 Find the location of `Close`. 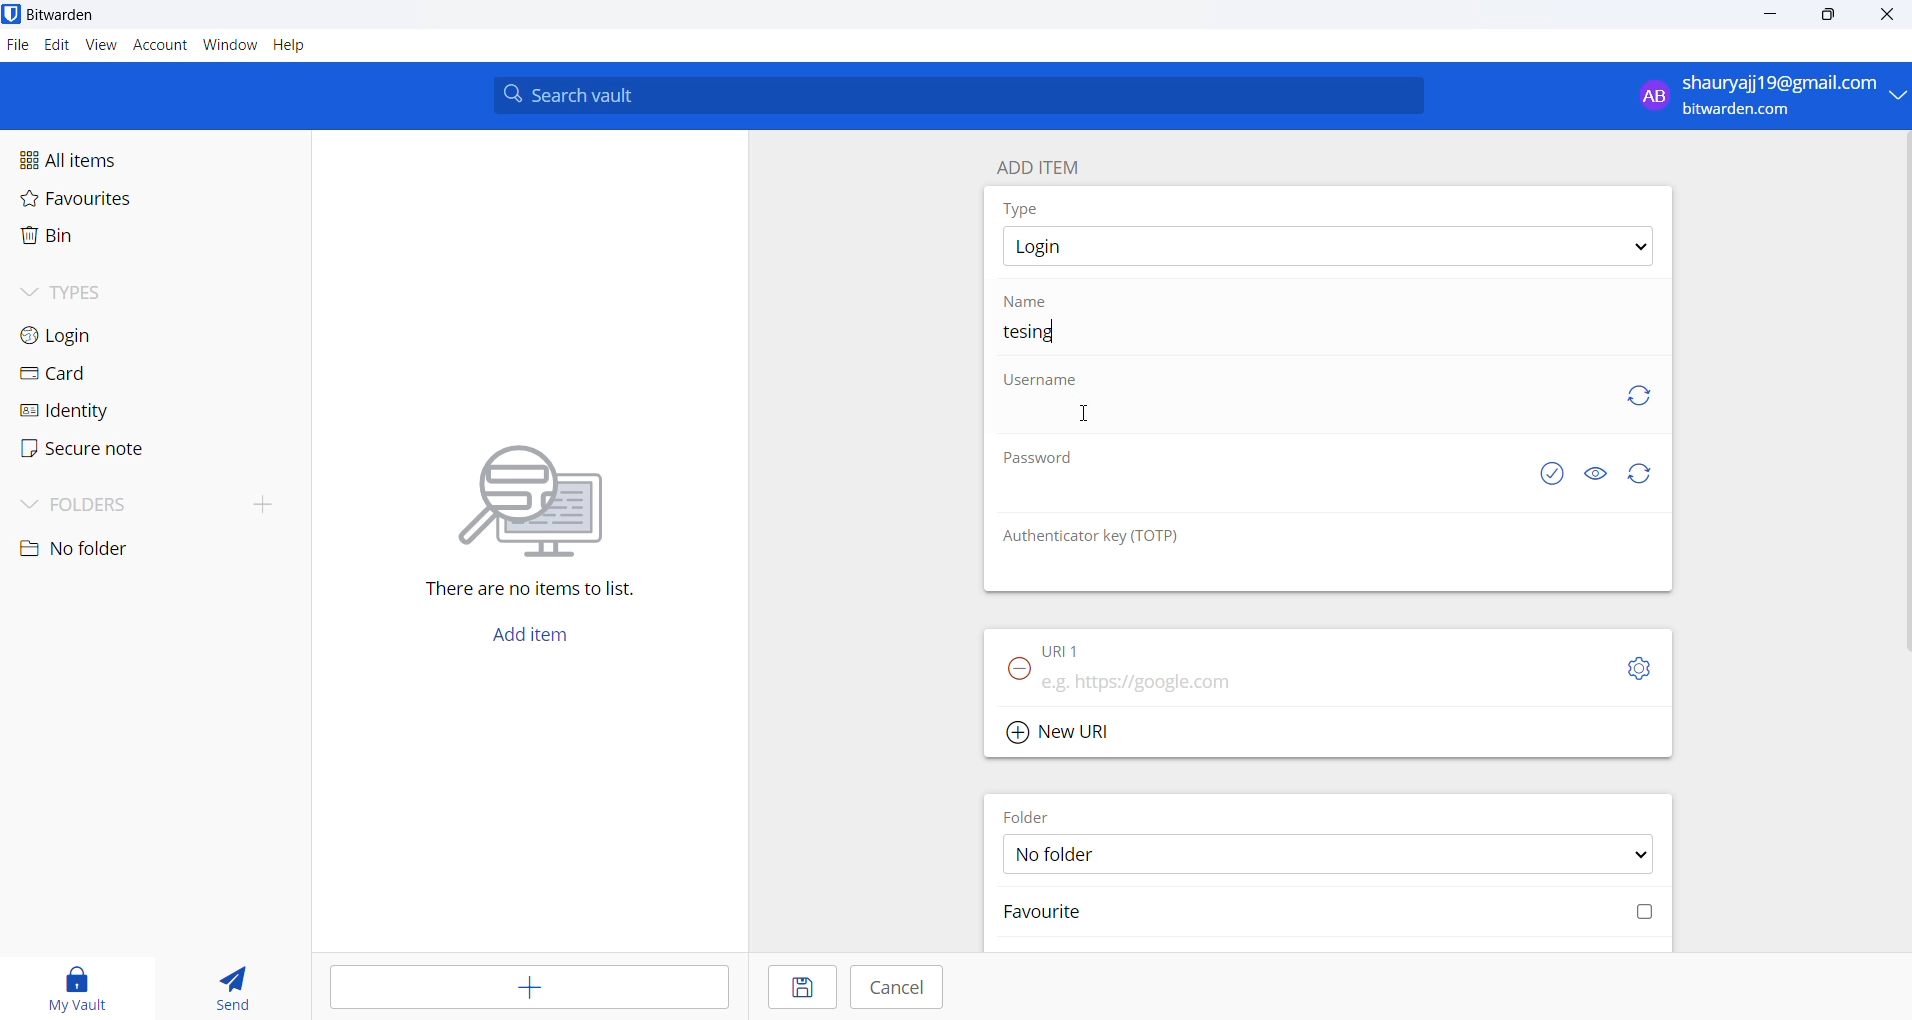

Close is located at coordinates (1889, 18).